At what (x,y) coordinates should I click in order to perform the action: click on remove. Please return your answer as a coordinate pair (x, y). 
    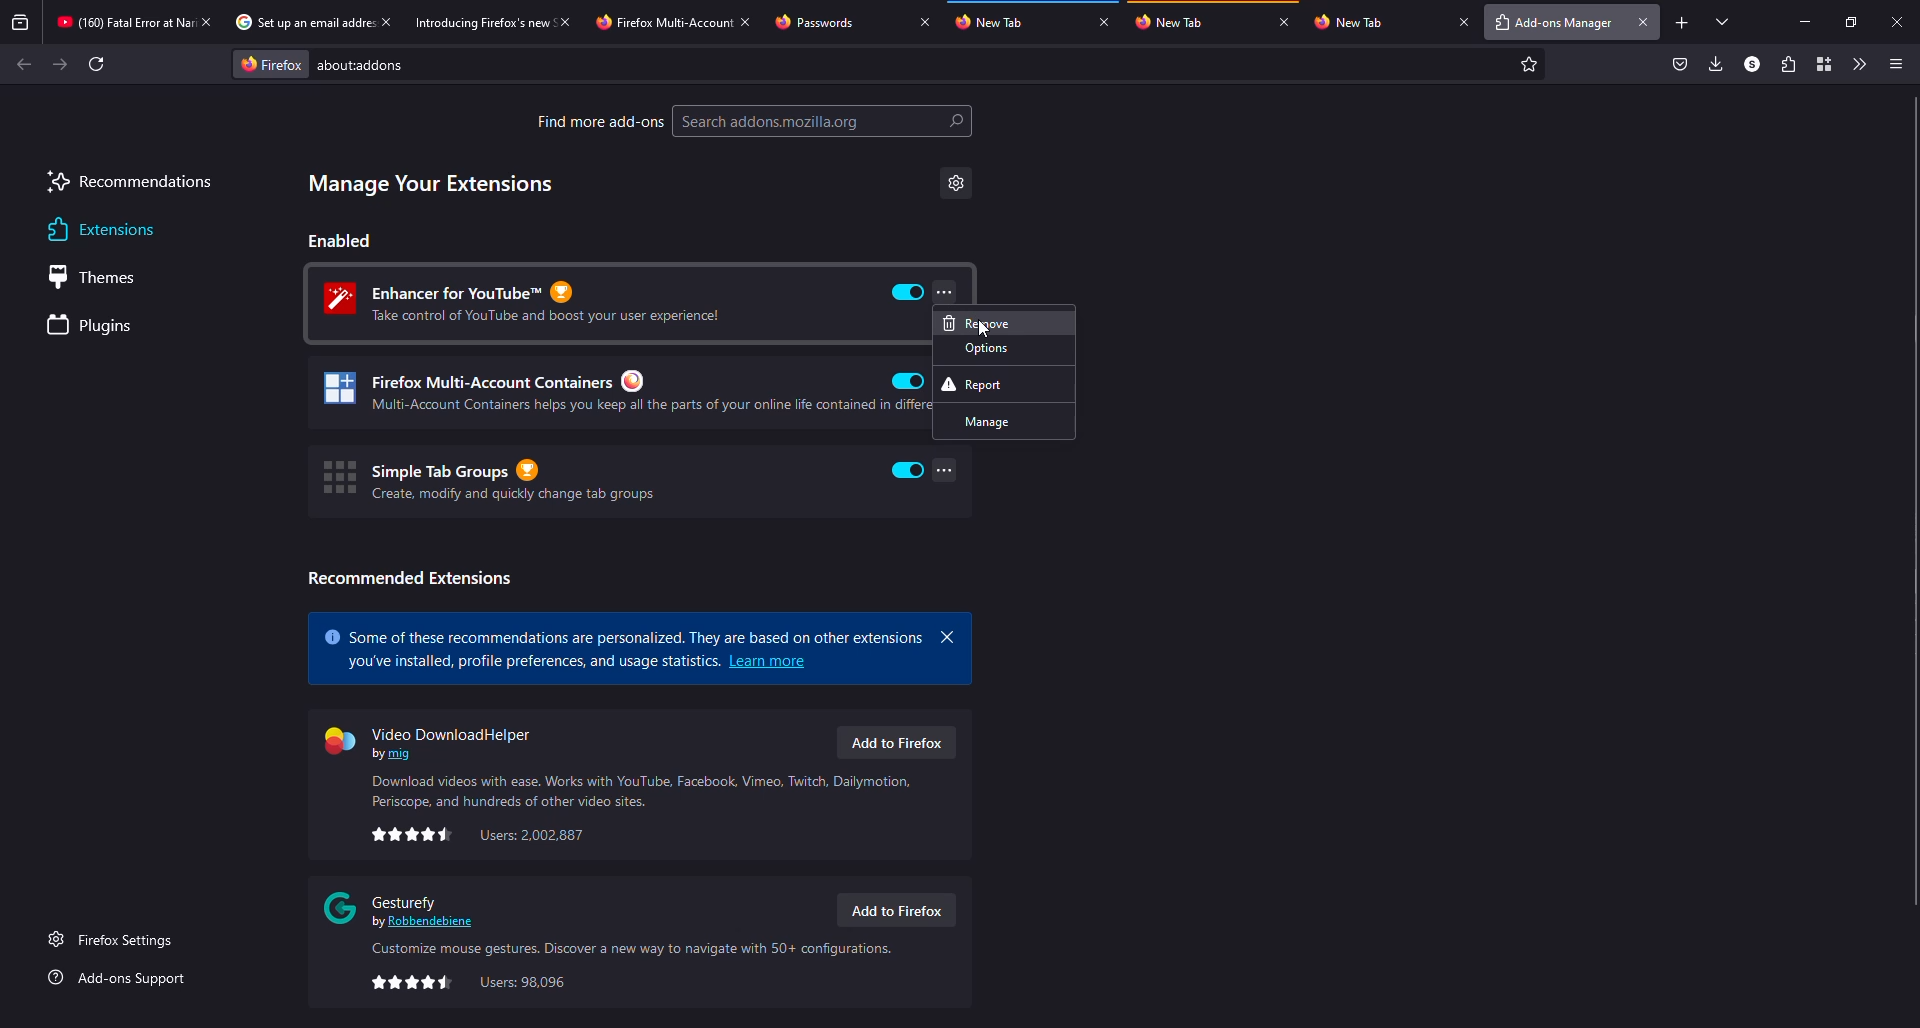
    Looking at the image, I should click on (1004, 323).